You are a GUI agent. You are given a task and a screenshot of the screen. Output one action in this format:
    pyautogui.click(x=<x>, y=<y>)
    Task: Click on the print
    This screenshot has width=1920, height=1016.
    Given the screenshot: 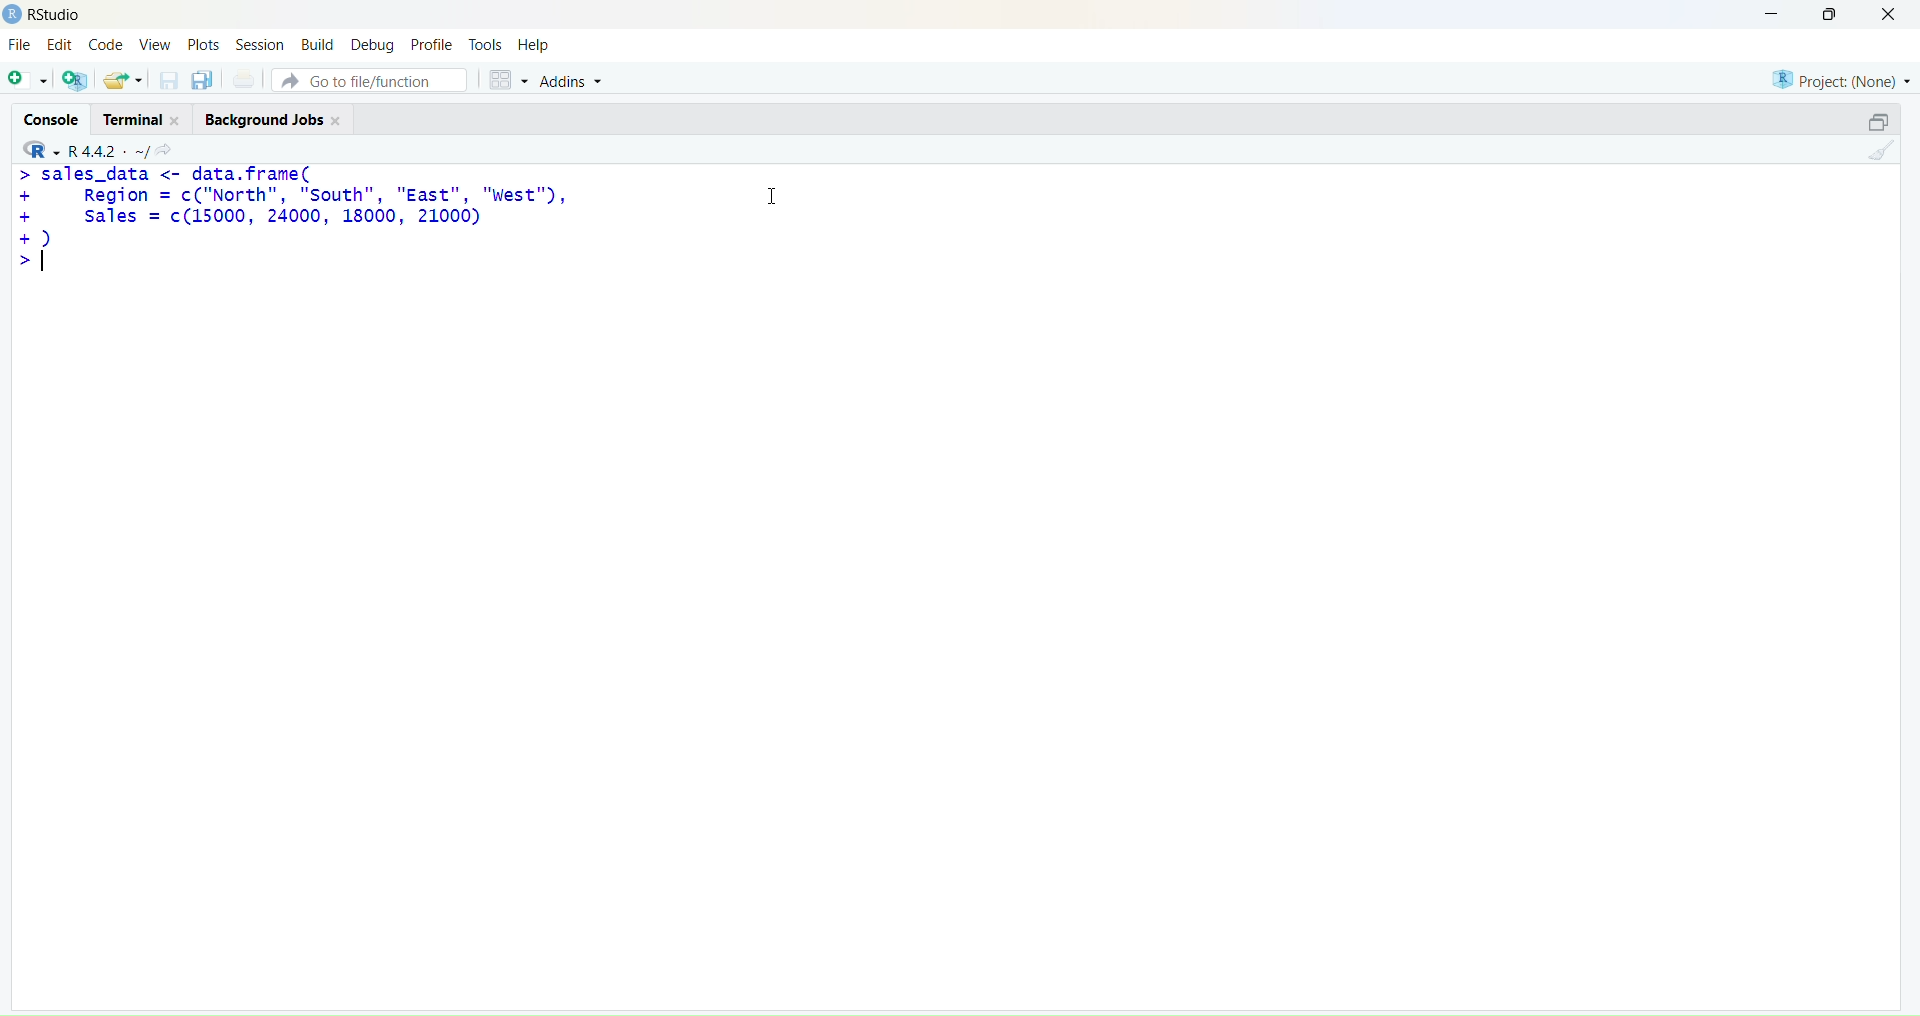 What is the action you would take?
    pyautogui.click(x=244, y=82)
    